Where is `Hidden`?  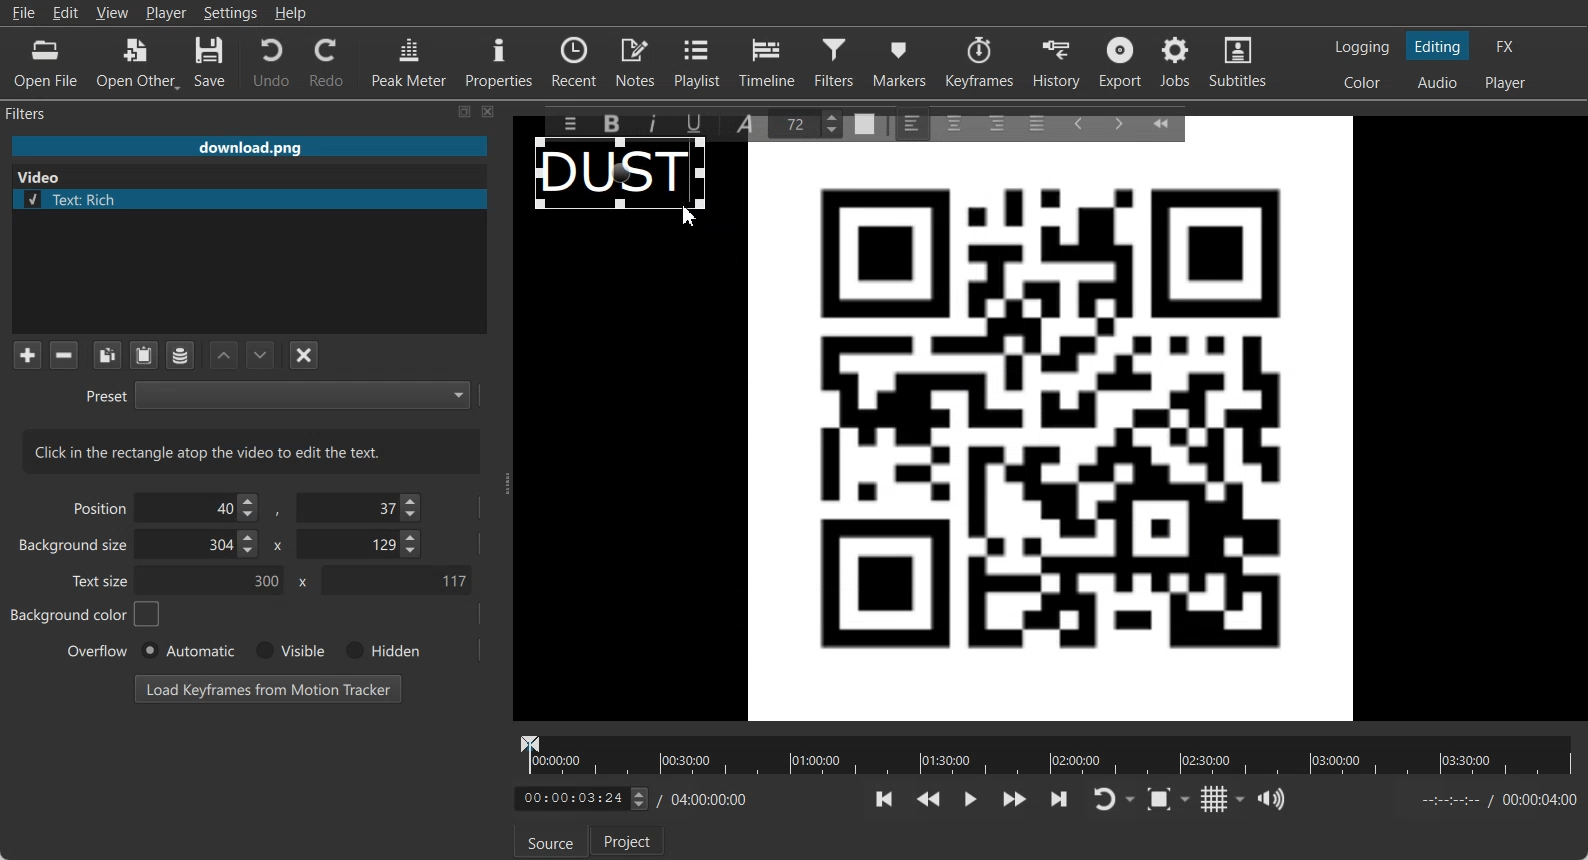 Hidden is located at coordinates (379, 650).